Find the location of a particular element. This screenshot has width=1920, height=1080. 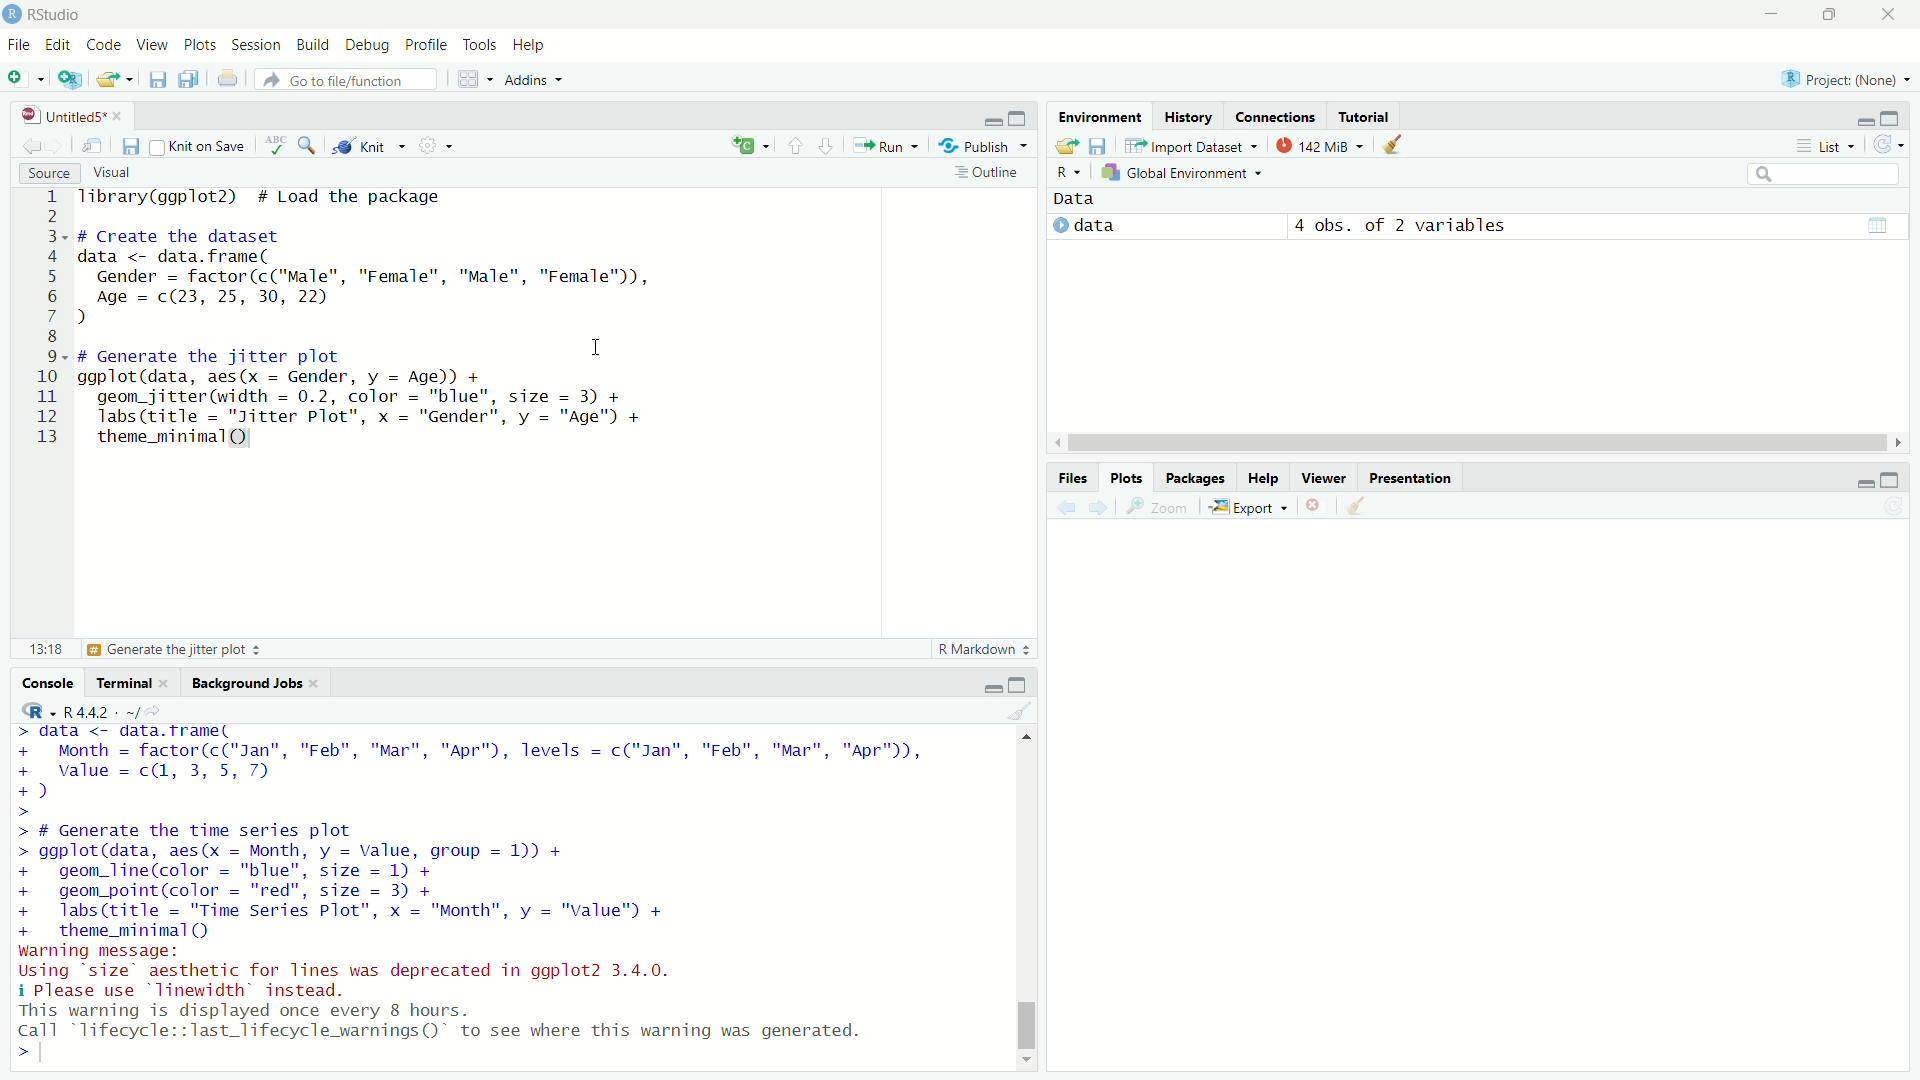

view a larger version of the plot in a new window is located at coordinates (1164, 508).